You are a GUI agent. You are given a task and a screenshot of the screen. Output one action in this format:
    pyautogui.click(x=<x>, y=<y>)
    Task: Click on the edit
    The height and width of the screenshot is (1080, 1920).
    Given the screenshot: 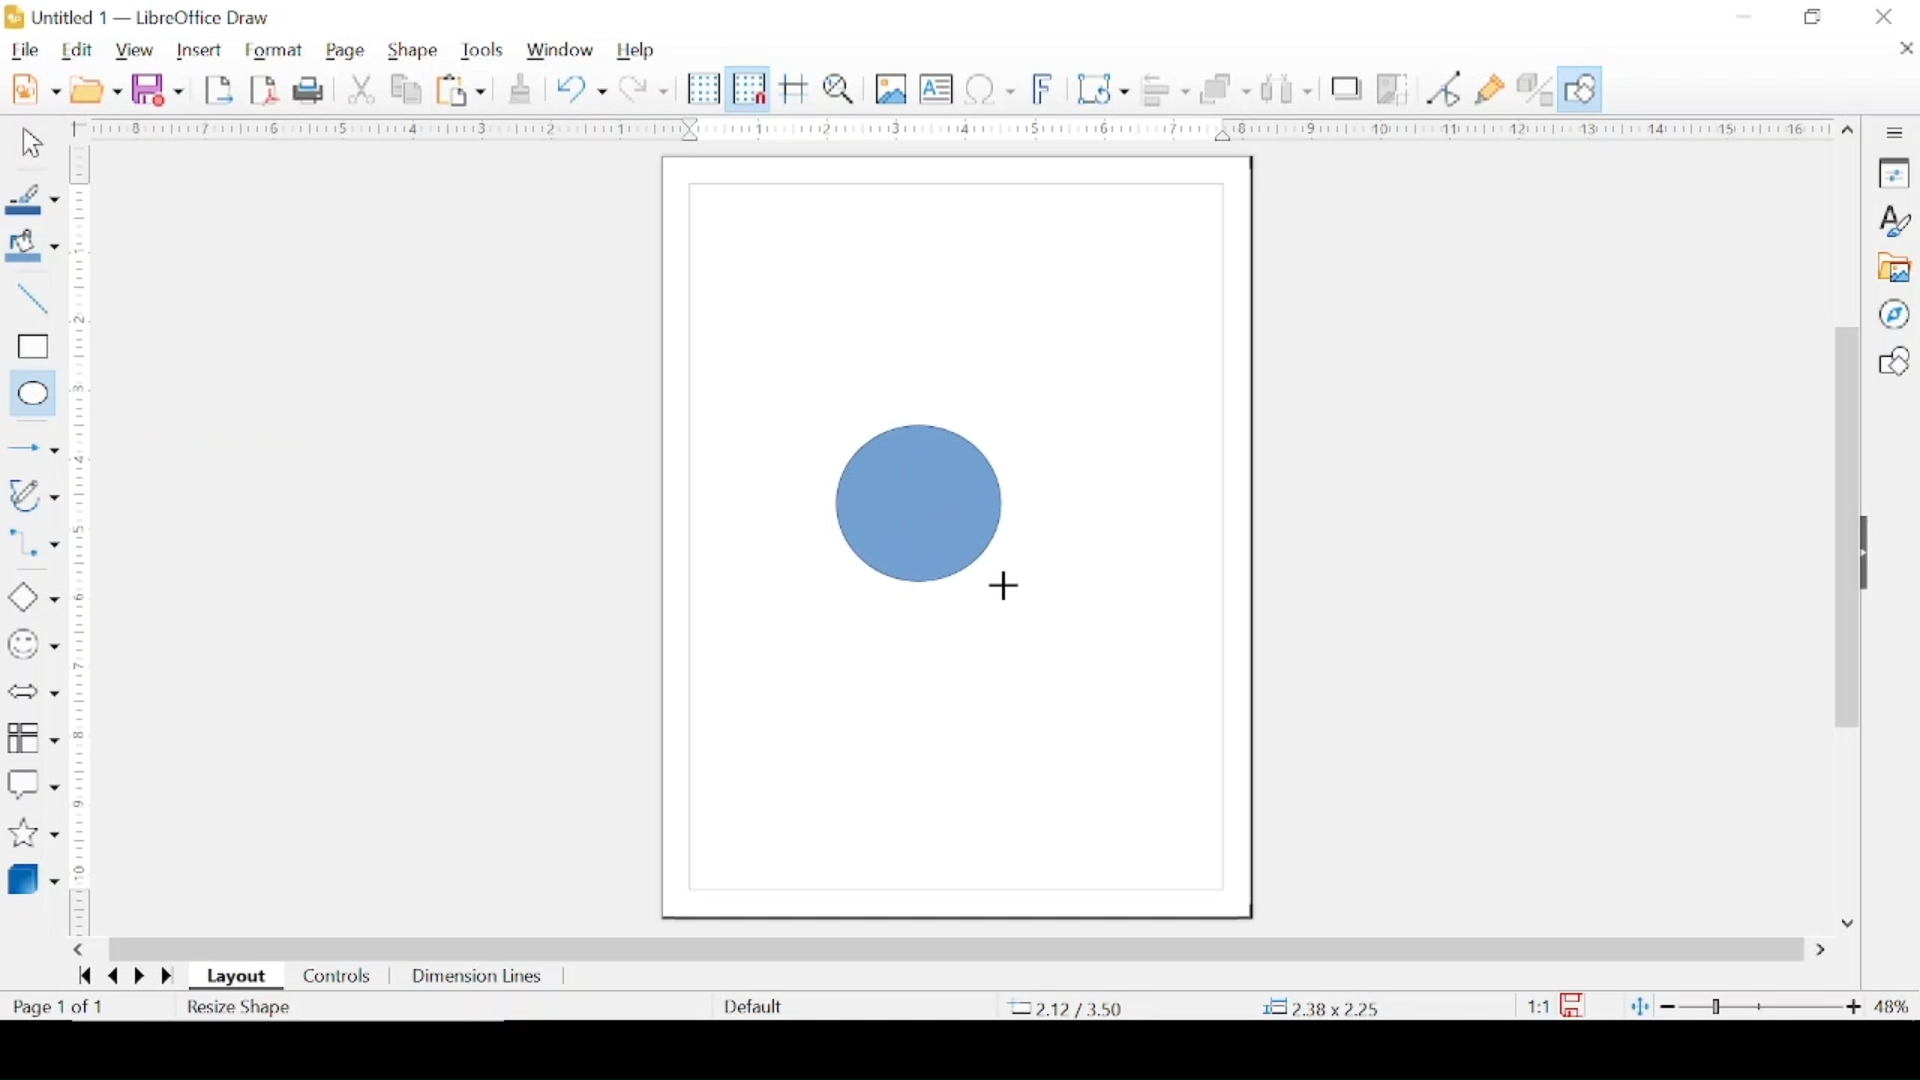 What is the action you would take?
    pyautogui.click(x=80, y=50)
    